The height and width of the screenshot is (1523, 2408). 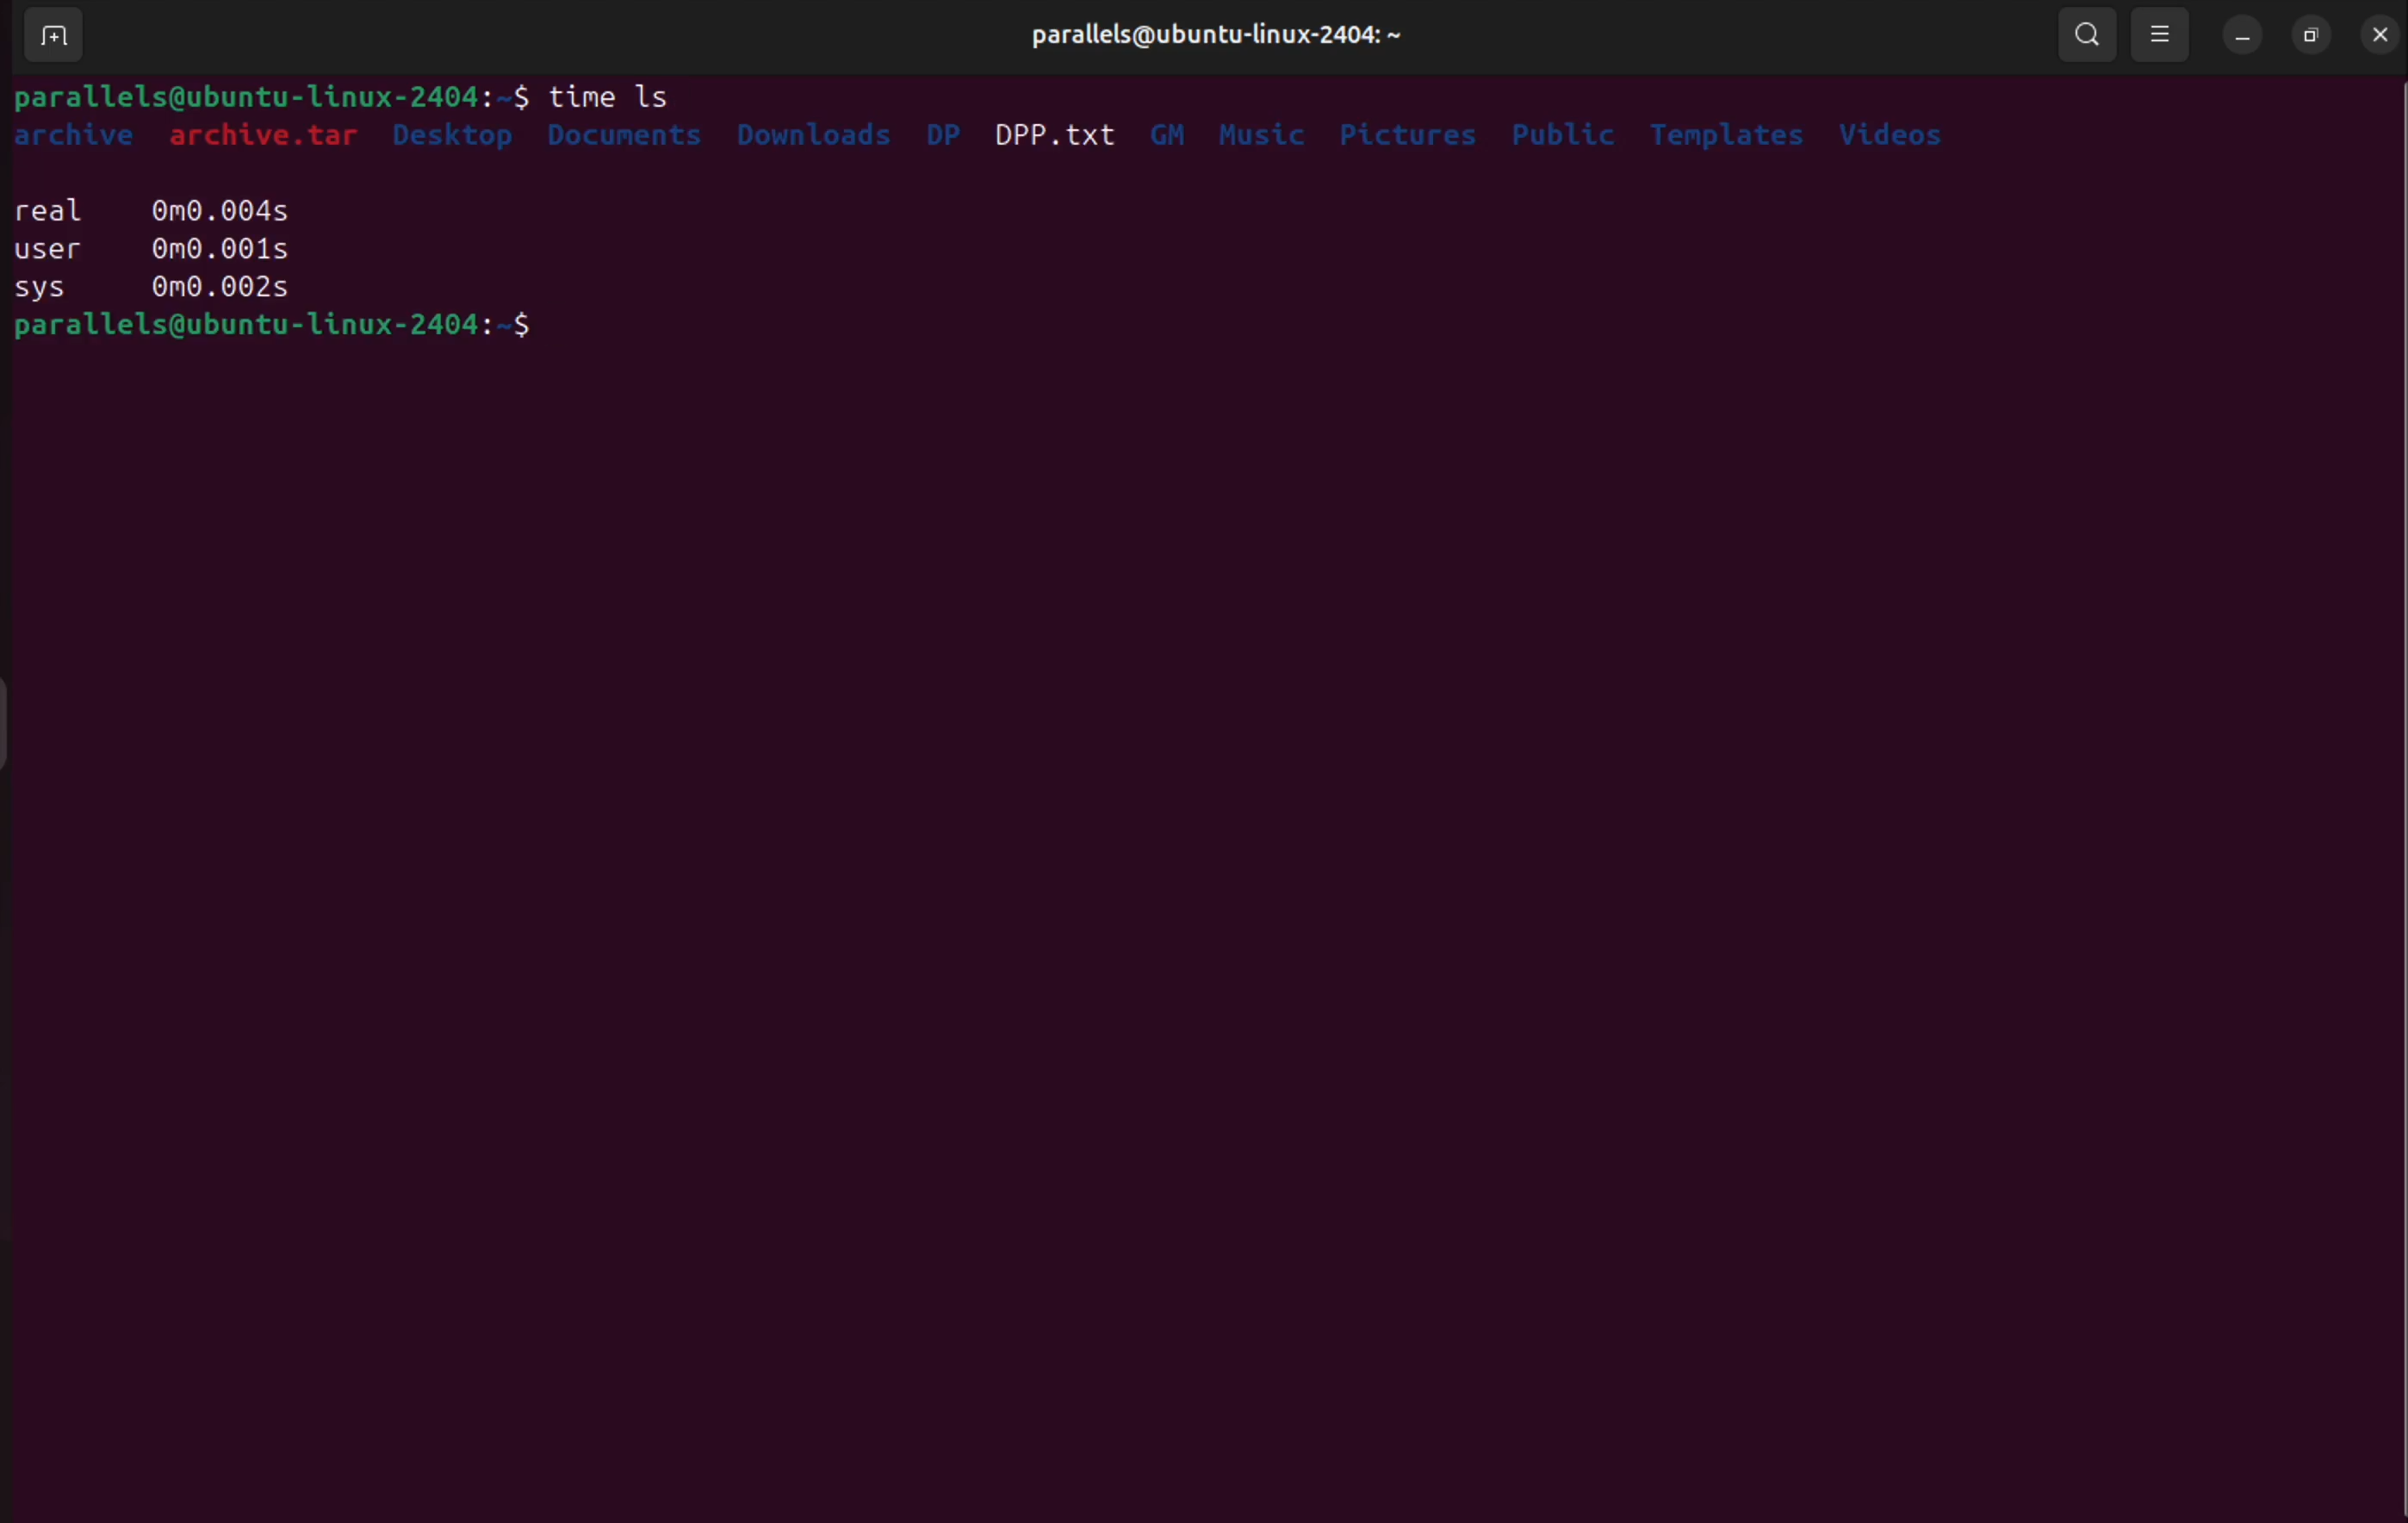 I want to click on 0m0.004s, so click(x=225, y=211).